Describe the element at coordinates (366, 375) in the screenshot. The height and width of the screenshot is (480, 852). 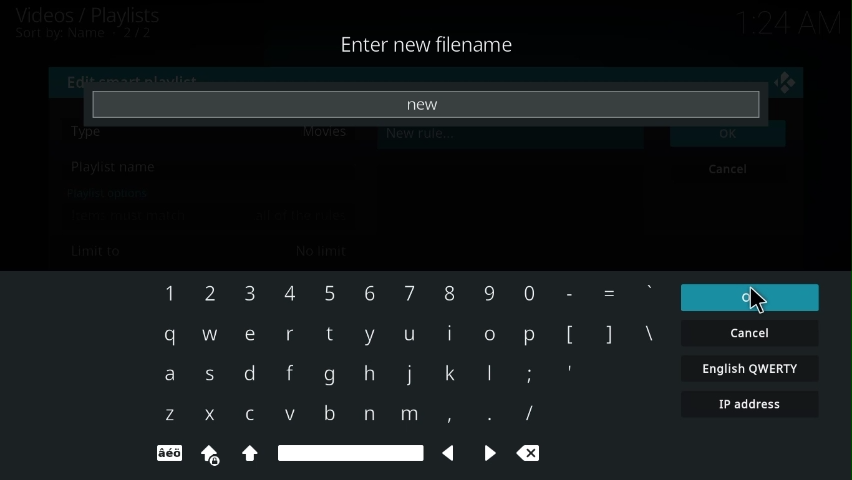
I see `h` at that location.